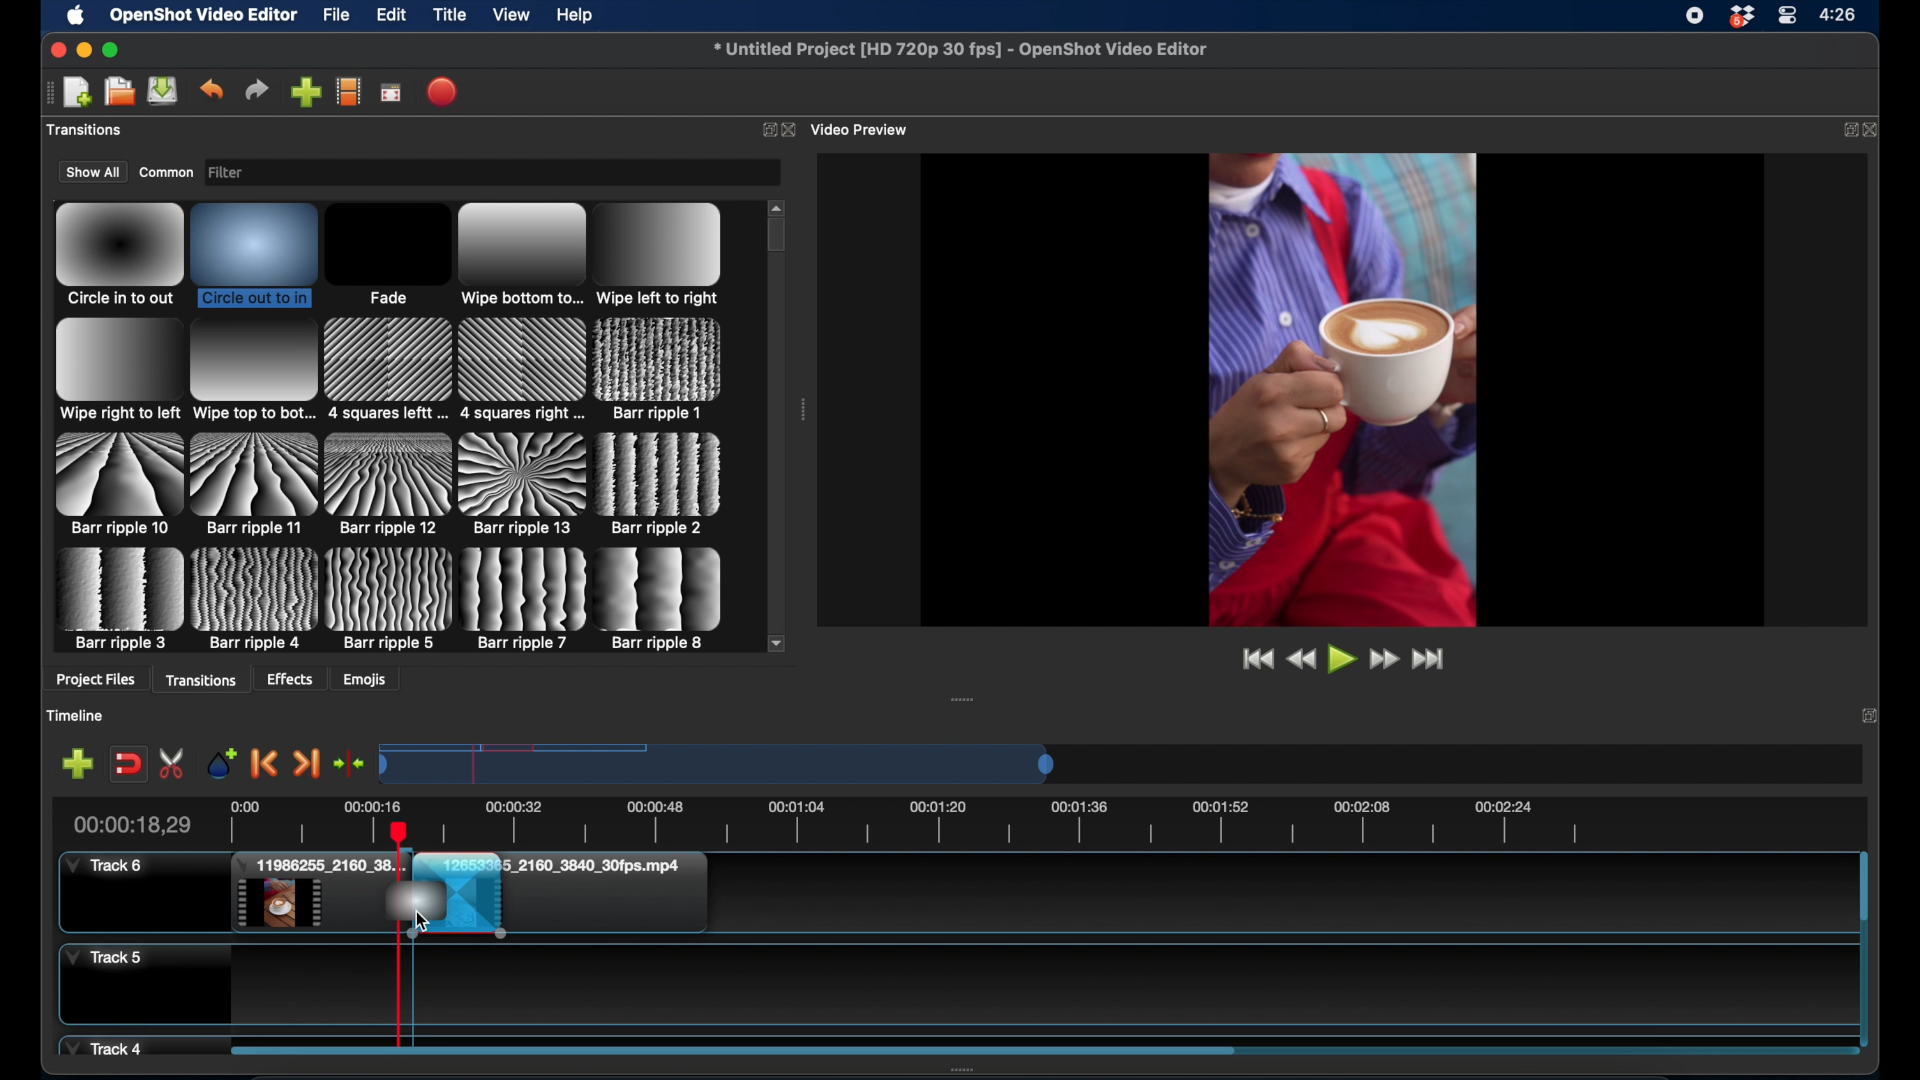 This screenshot has height=1080, width=1920. Describe the element at coordinates (164, 91) in the screenshot. I see `save project` at that location.